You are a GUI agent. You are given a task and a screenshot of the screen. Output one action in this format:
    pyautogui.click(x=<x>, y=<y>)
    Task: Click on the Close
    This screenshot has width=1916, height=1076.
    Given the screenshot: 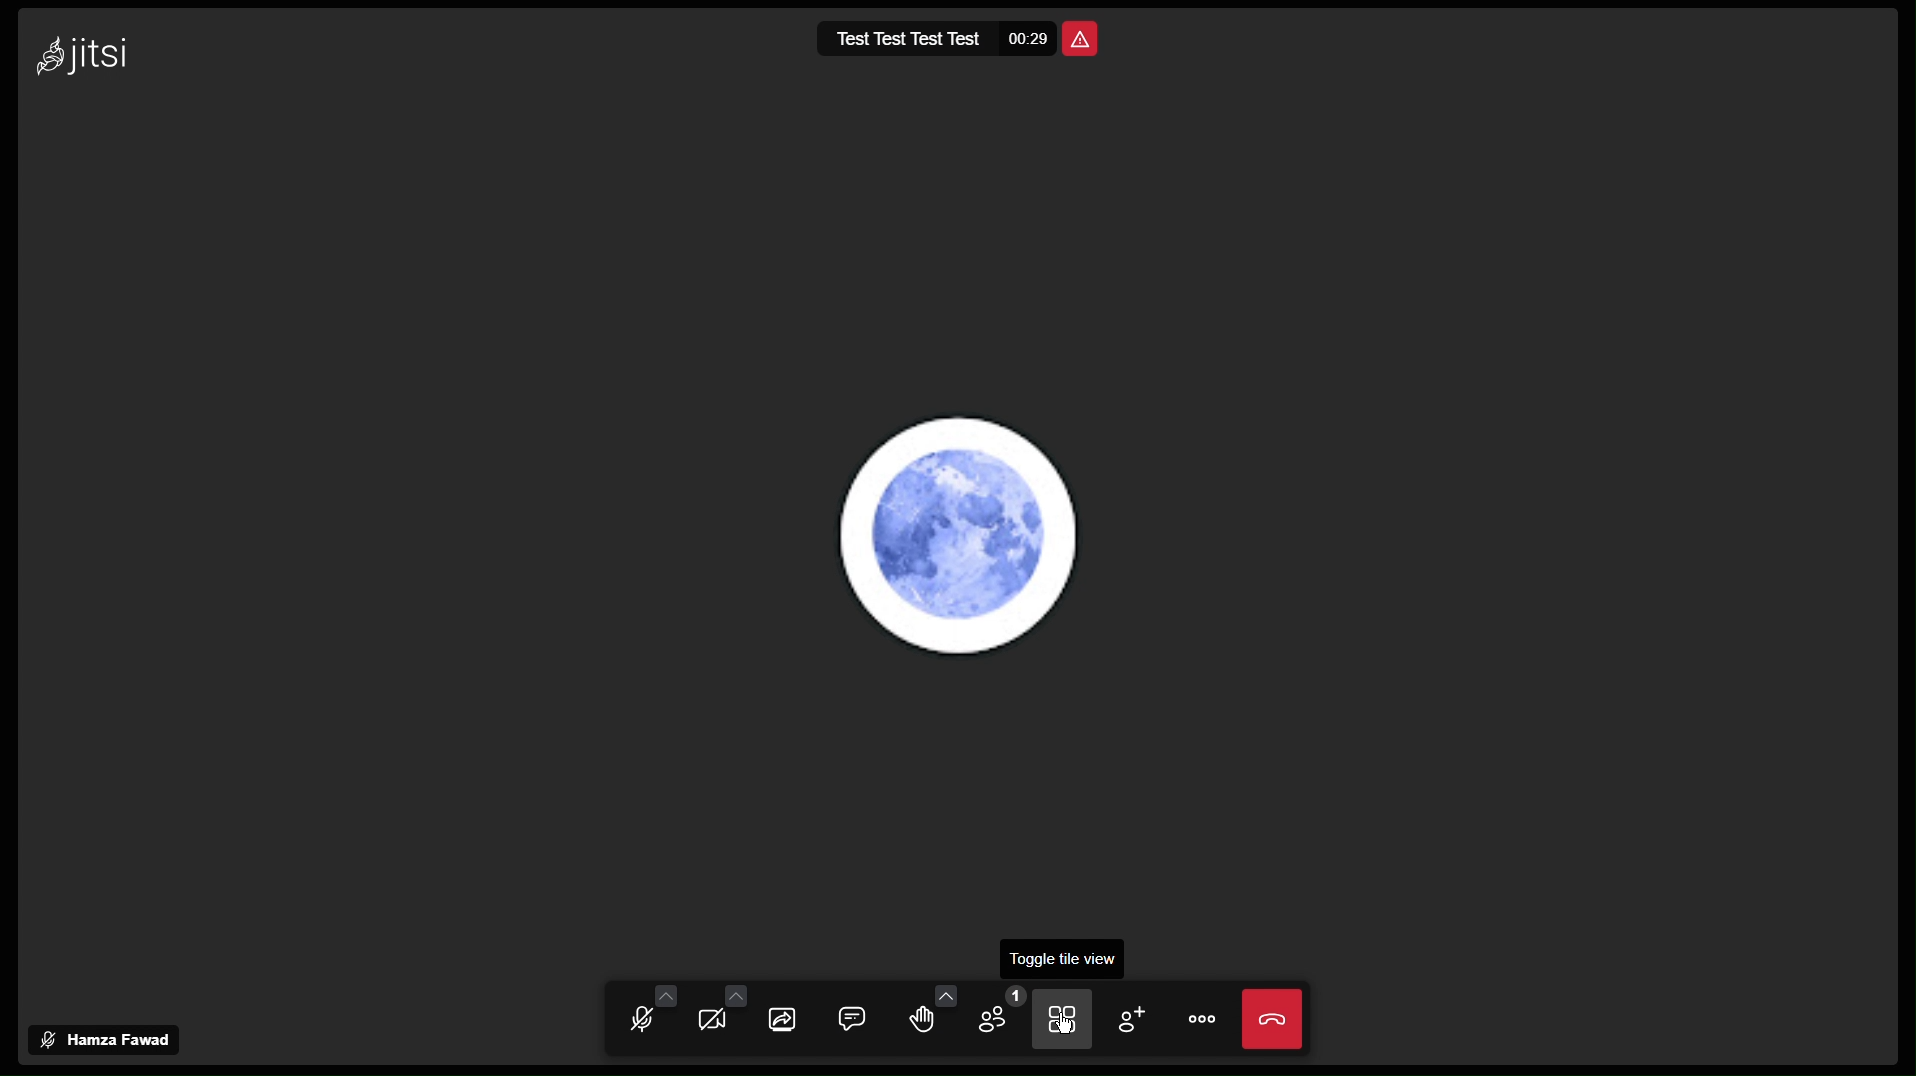 What is the action you would take?
    pyautogui.click(x=1275, y=1021)
    